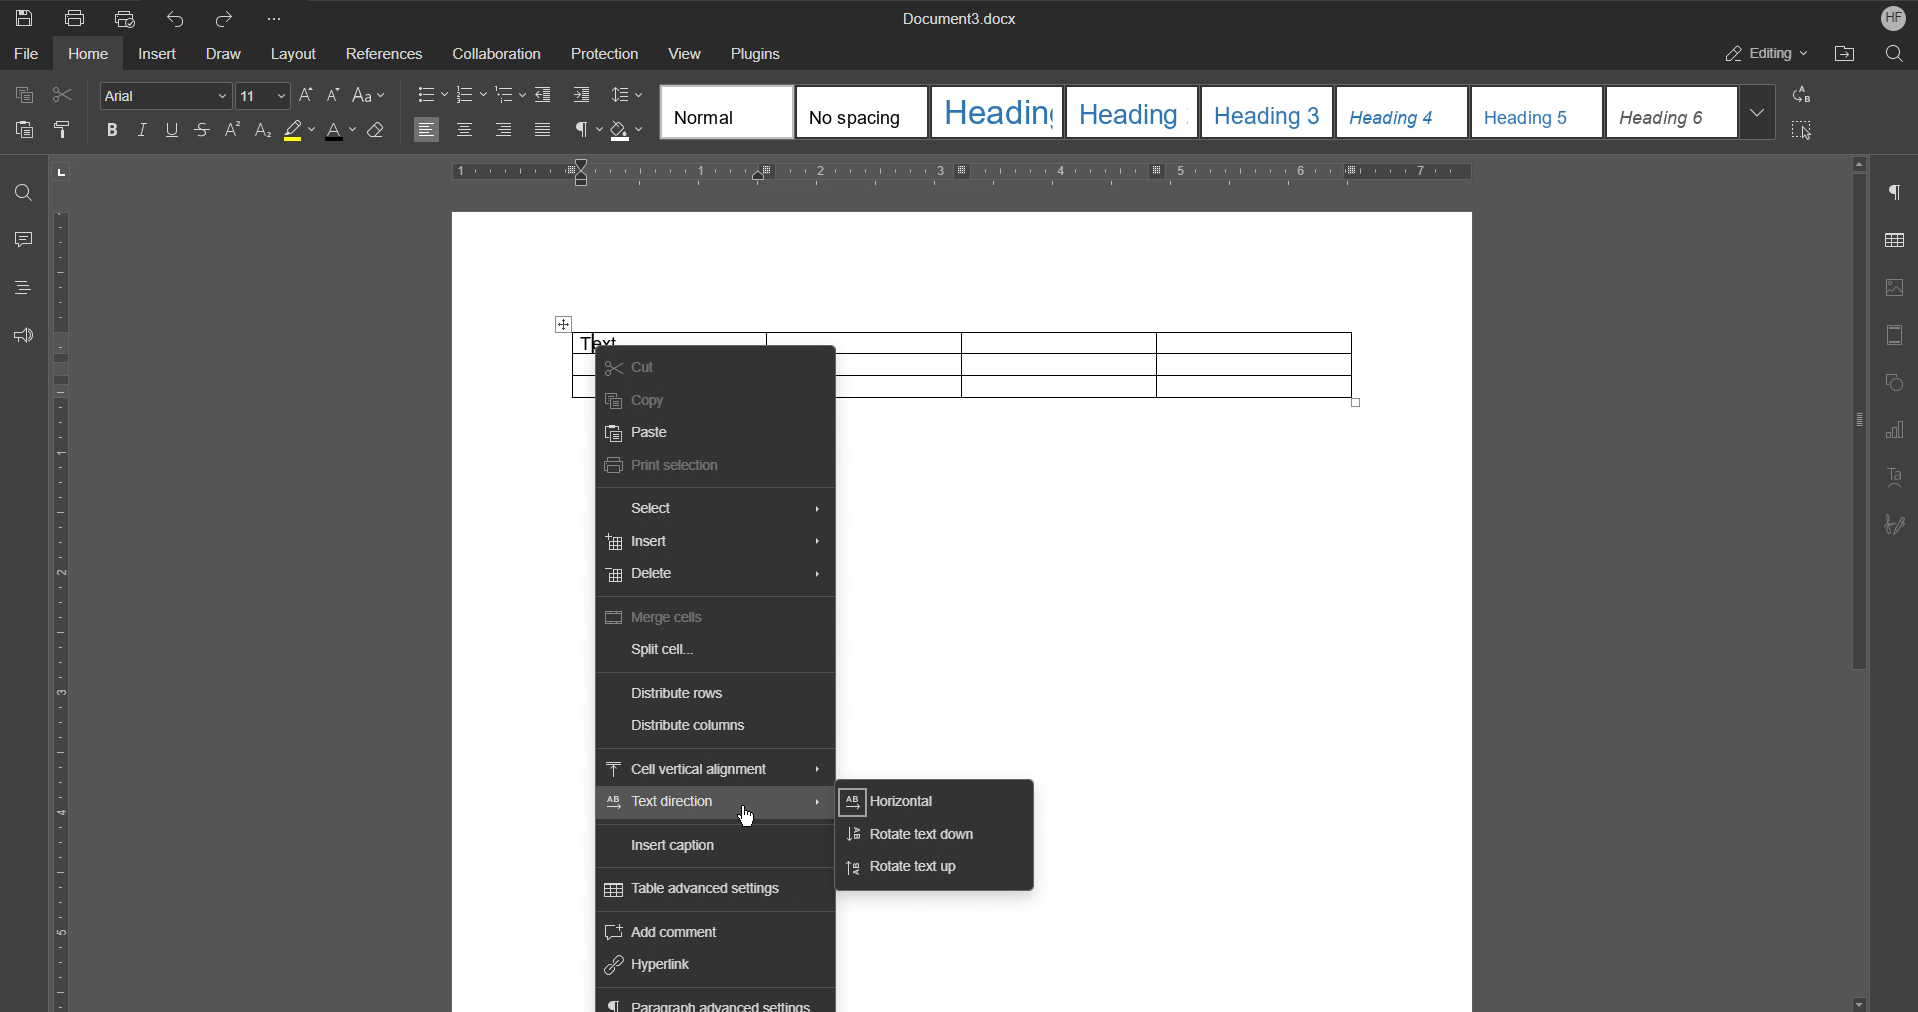 The height and width of the screenshot is (1012, 1918). I want to click on Heading 5, so click(1538, 113).